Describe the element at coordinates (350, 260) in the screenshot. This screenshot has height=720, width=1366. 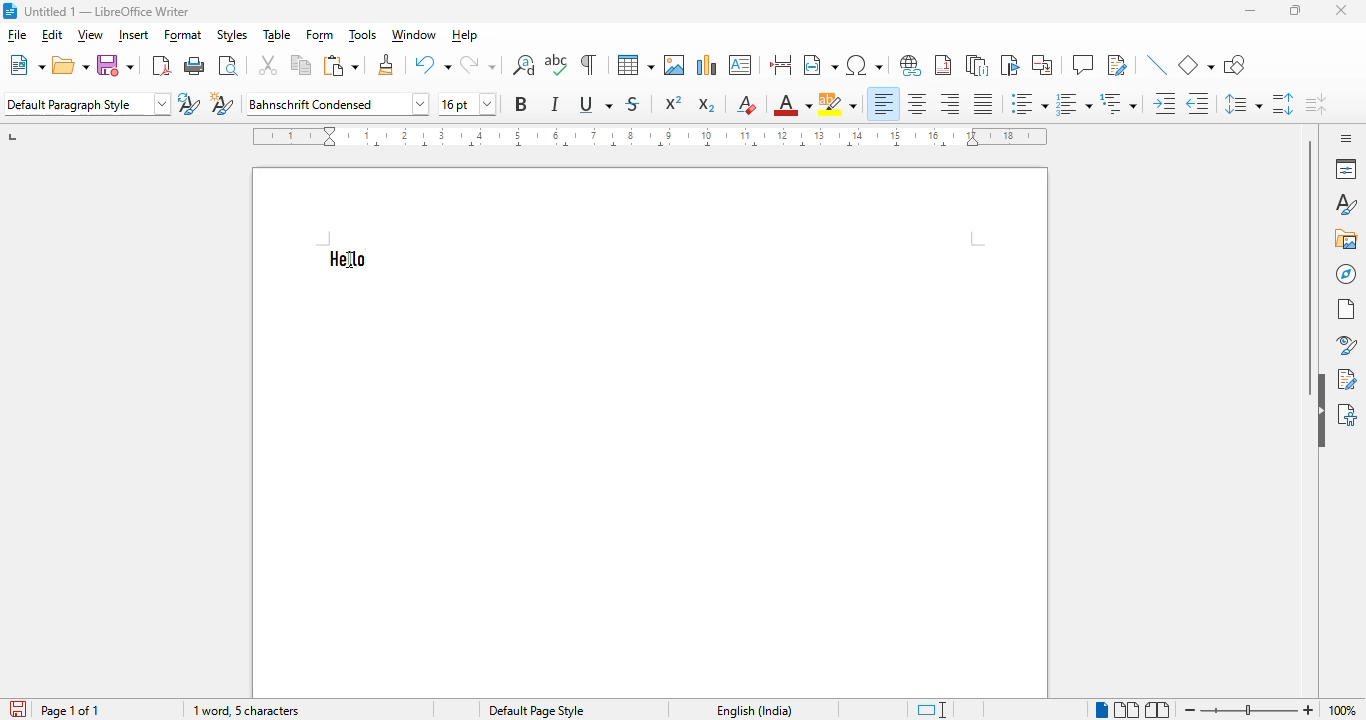
I see `cursor` at that location.